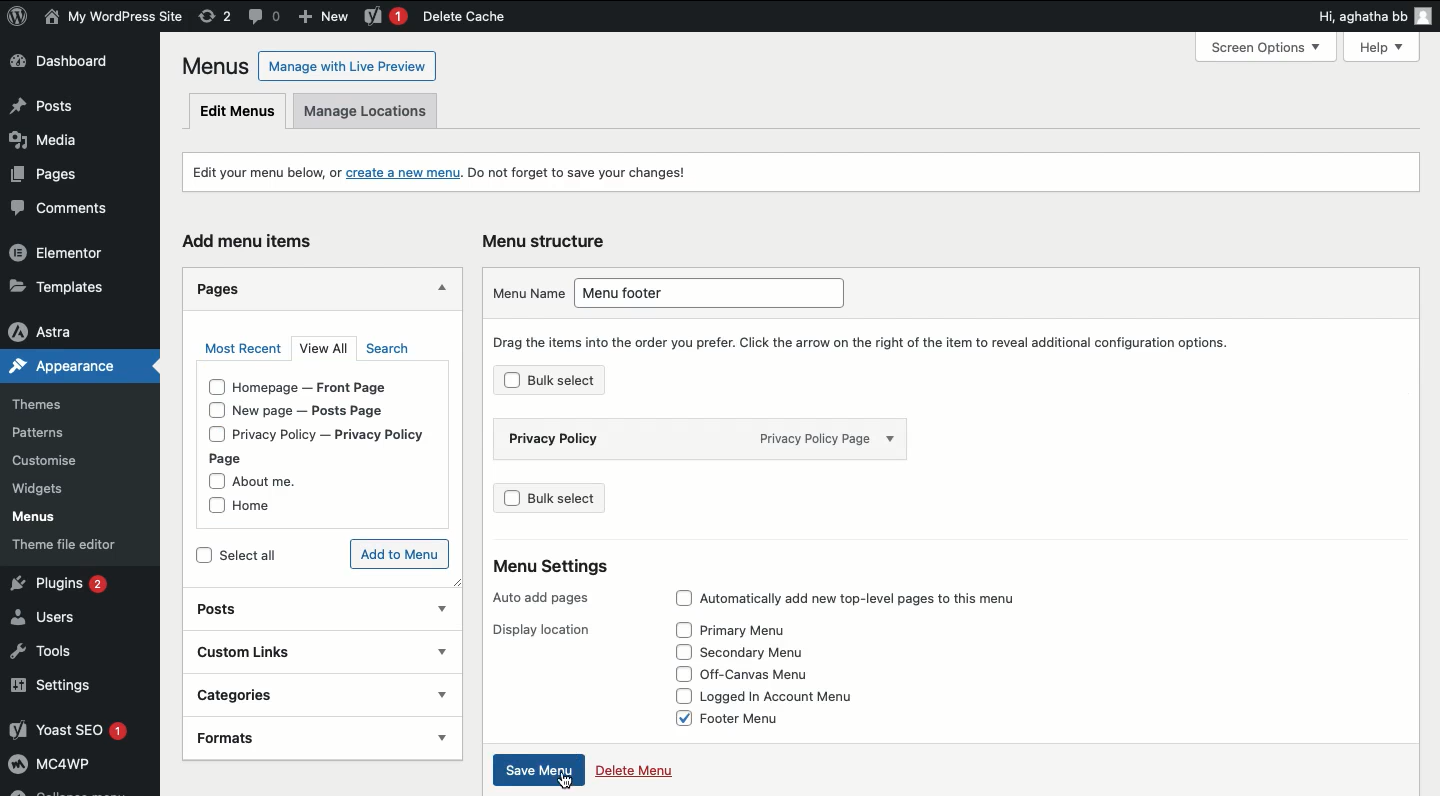 The image size is (1440, 796). What do you see at coordinates (508, 383) in the screenshot?
I see `checkbox` at bounding box center [508, 383].